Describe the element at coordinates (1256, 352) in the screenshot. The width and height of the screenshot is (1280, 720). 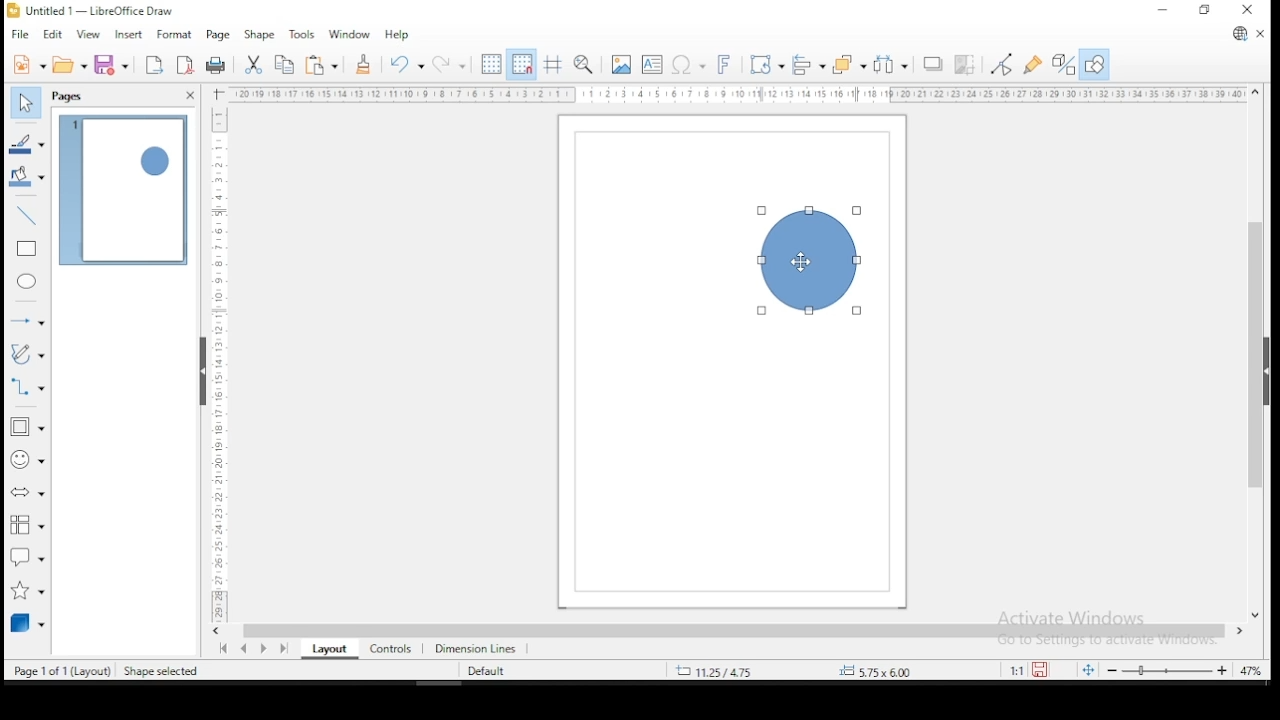
I see `scroll bar` at that location.